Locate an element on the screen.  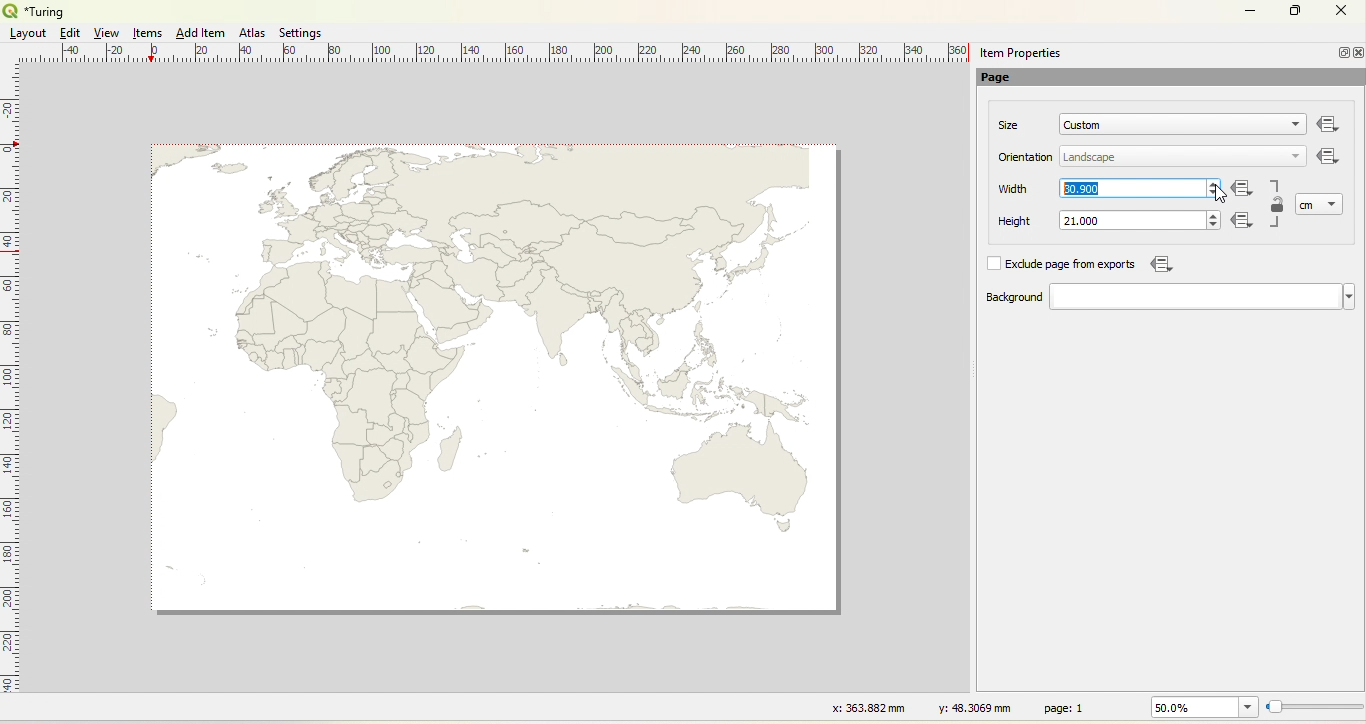
50.0% is located at coordinates (1201, 707).